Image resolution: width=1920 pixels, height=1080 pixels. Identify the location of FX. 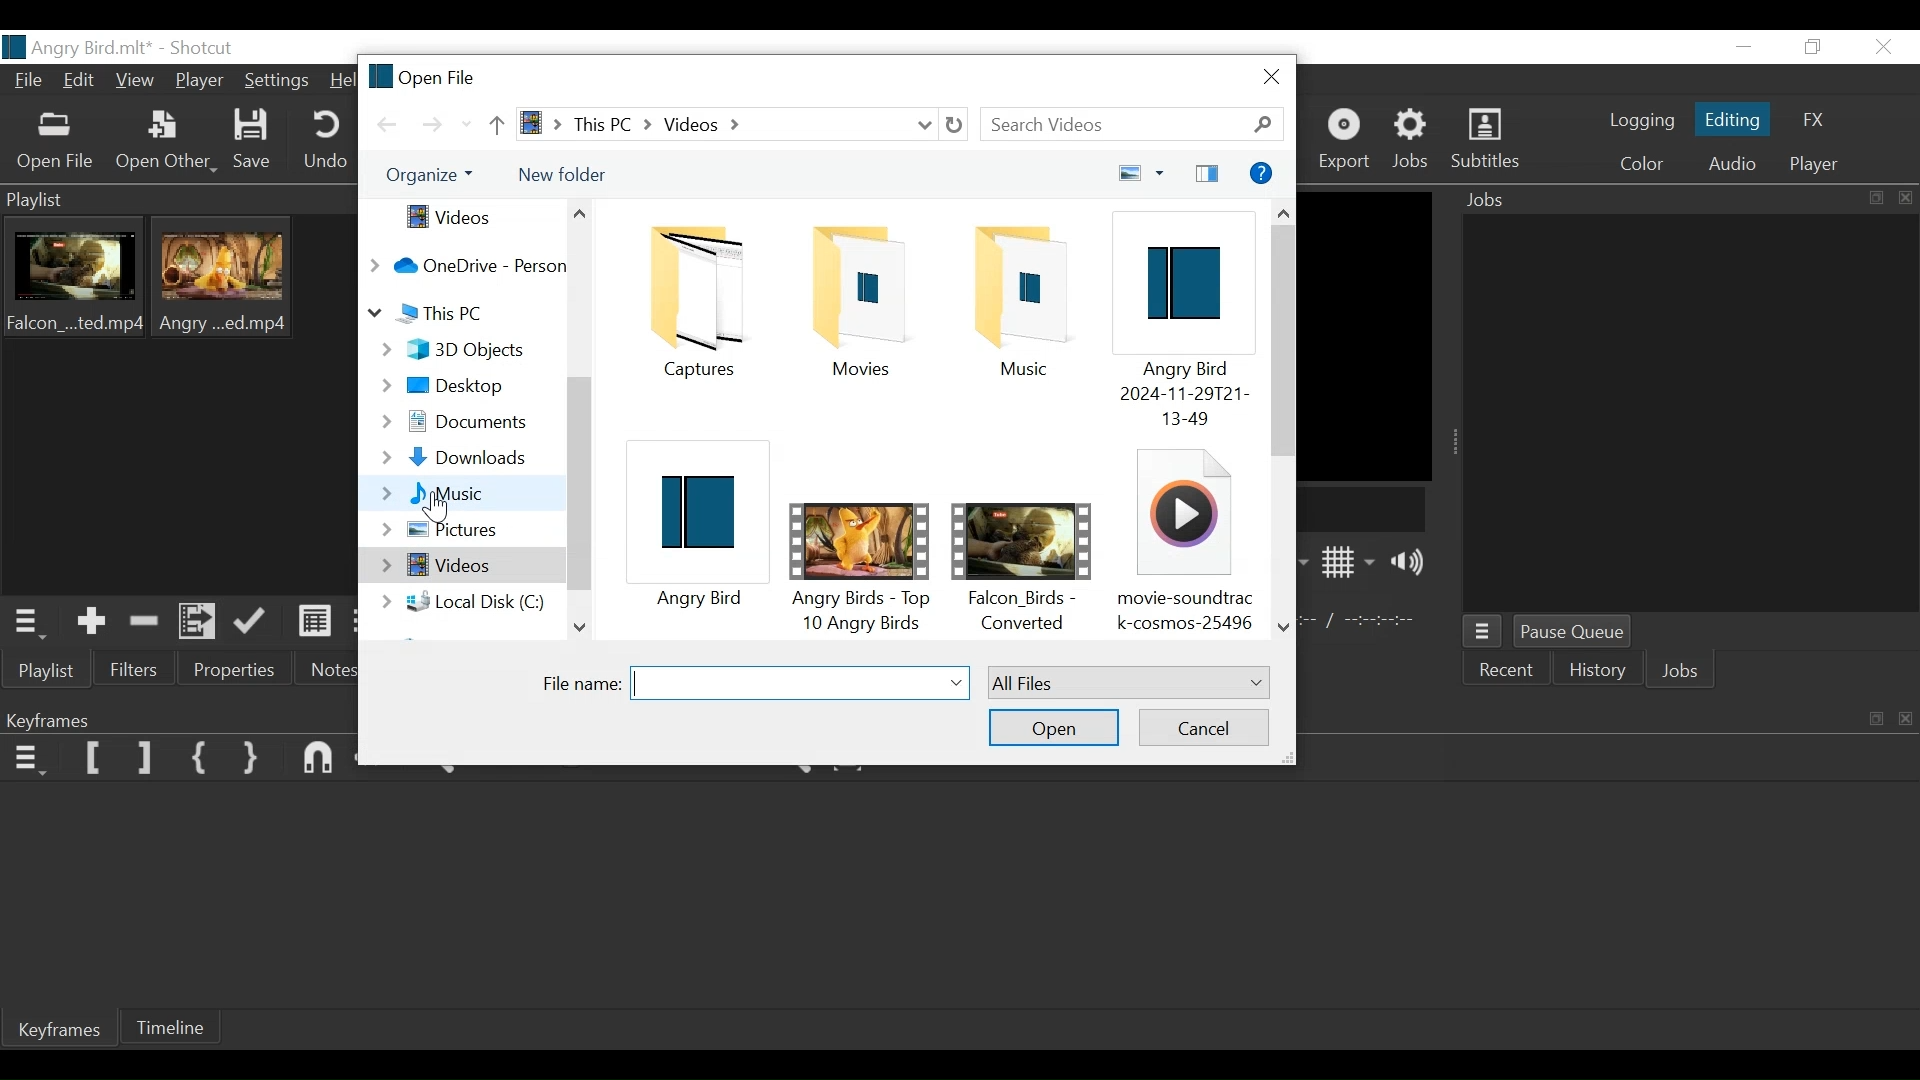
(1820, 118).